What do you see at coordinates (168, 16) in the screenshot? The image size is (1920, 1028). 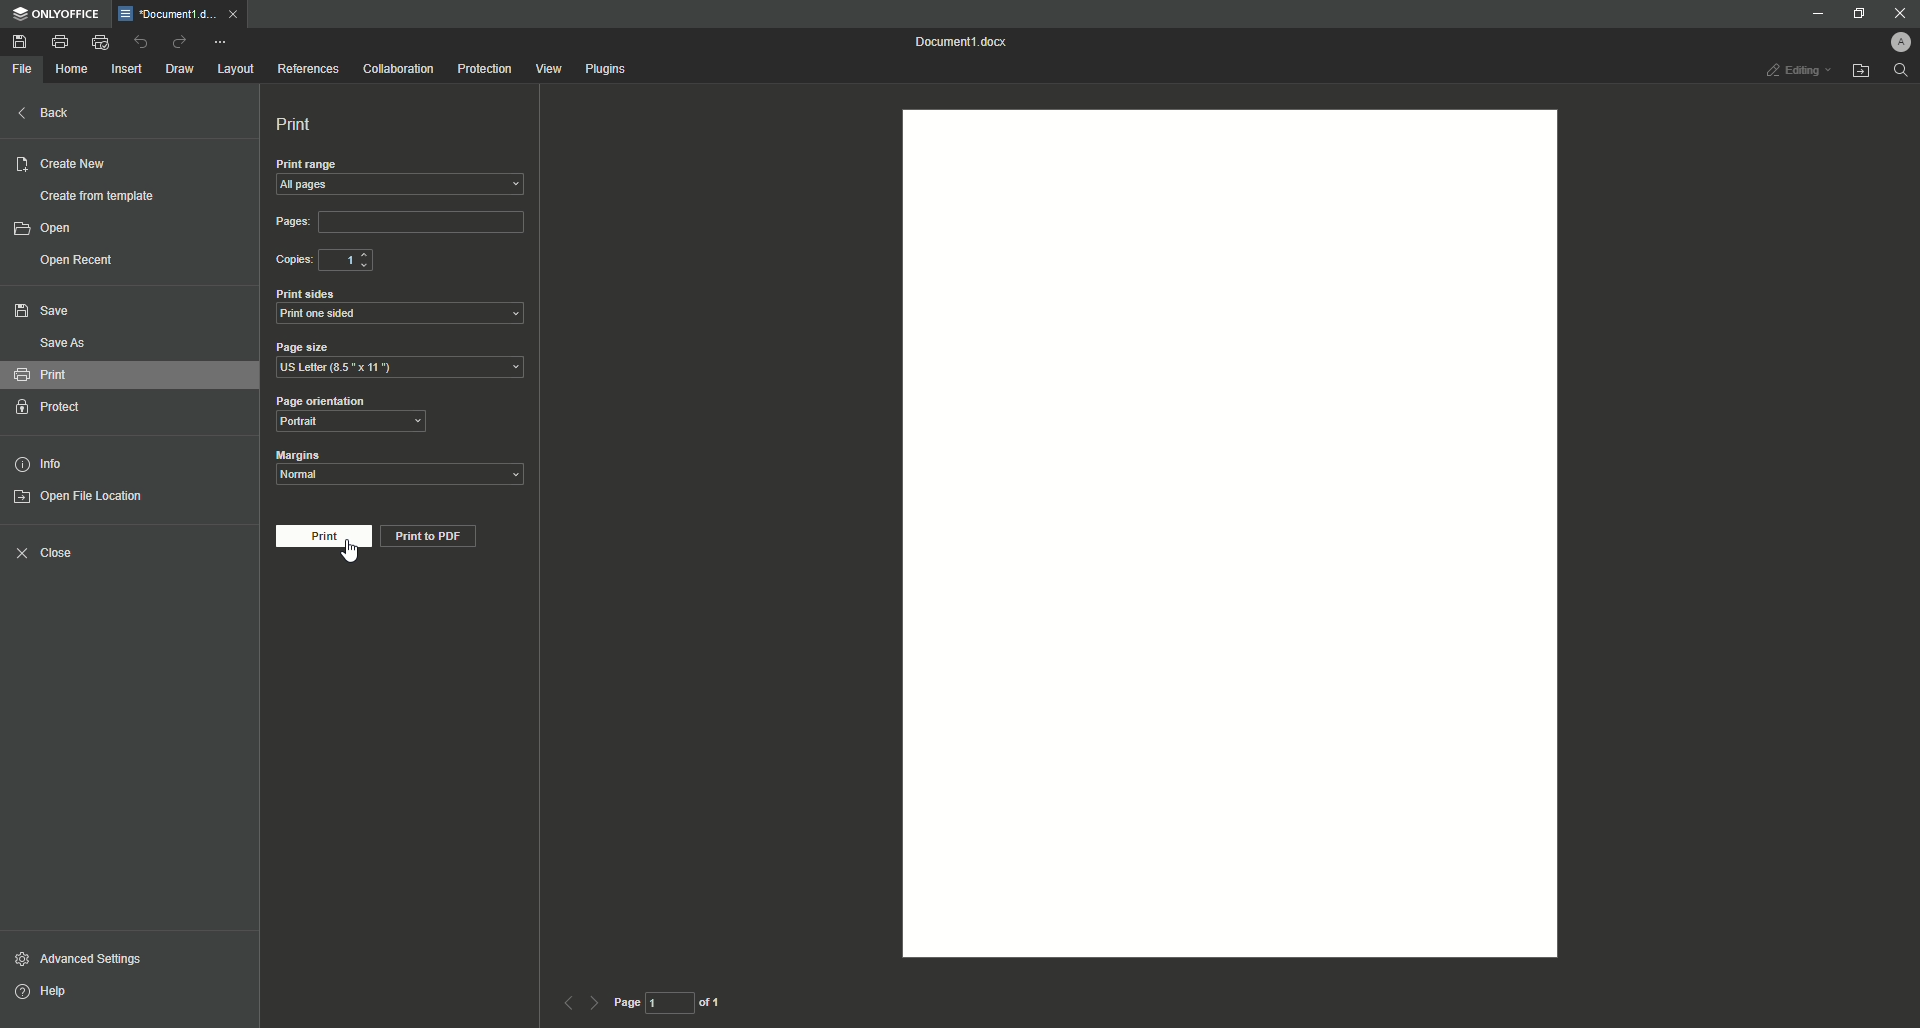 I see `Tab 1` at bounding box center [168, 16].